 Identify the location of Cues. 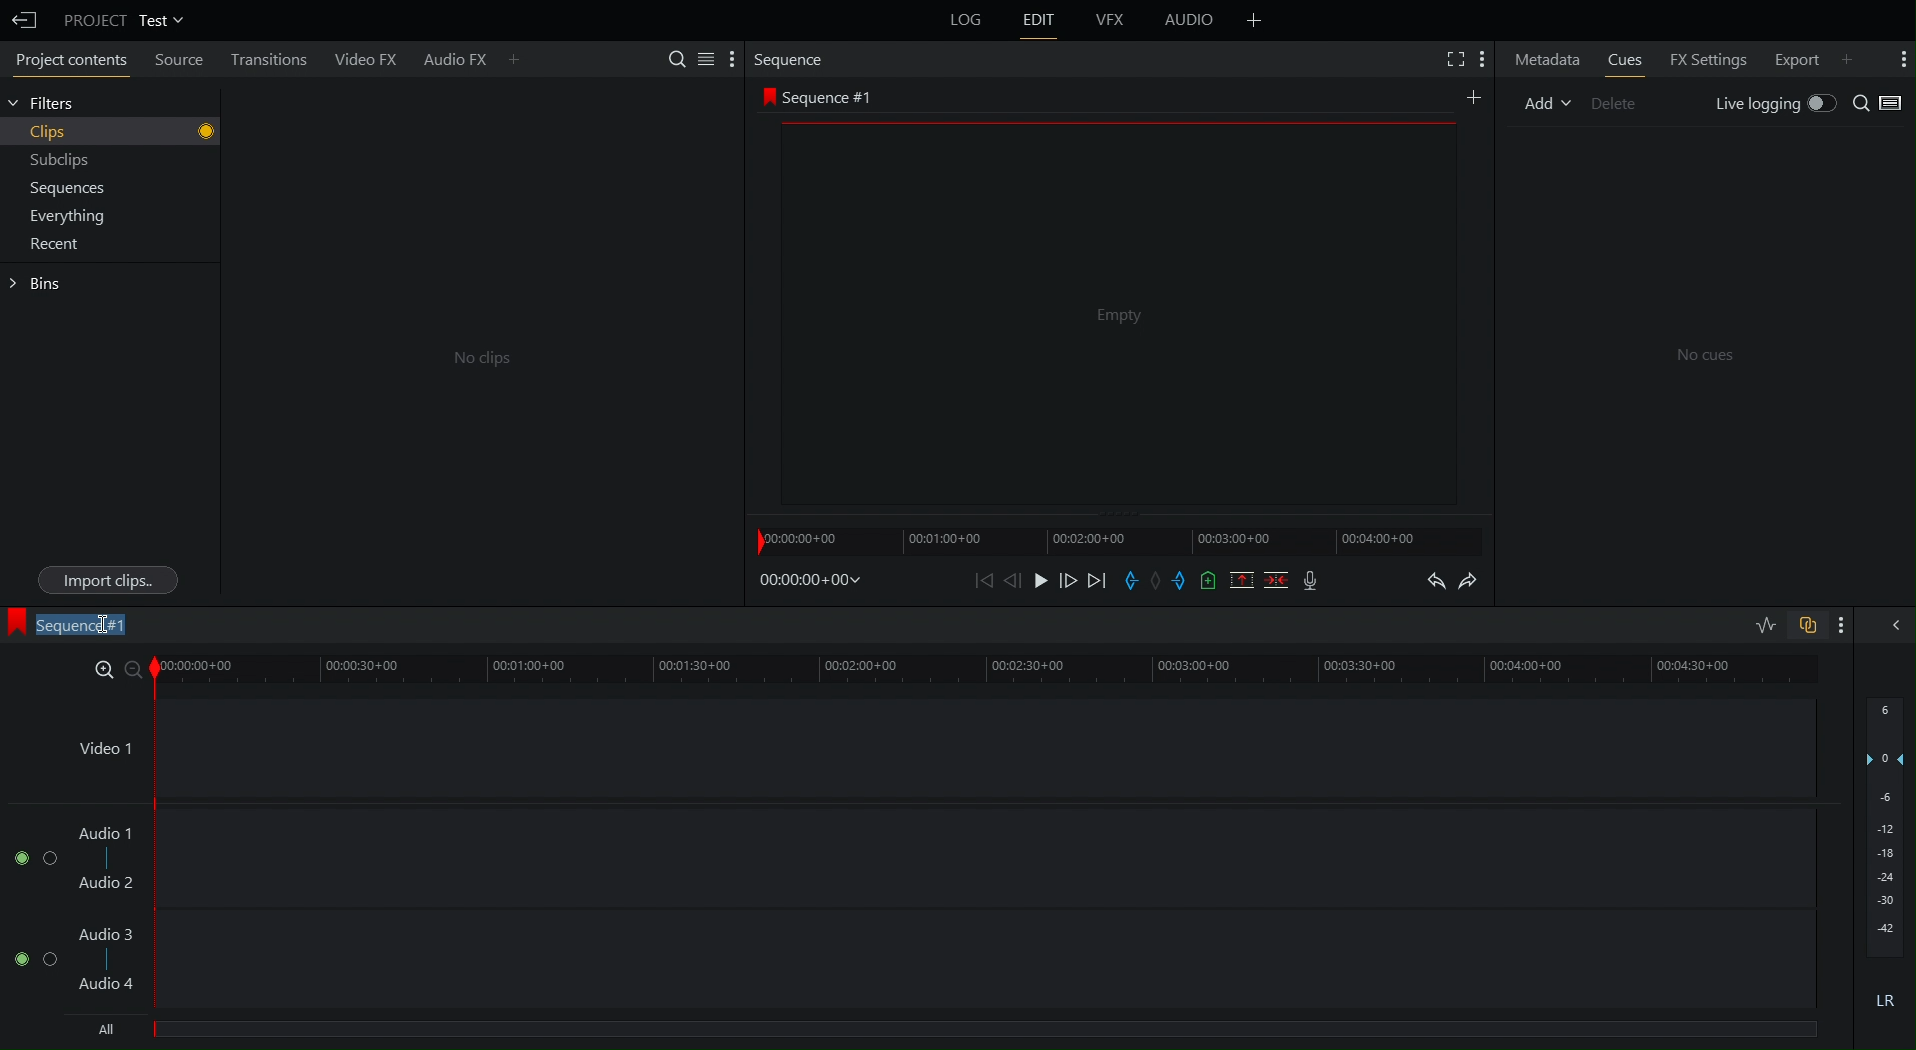
(1623, 57).